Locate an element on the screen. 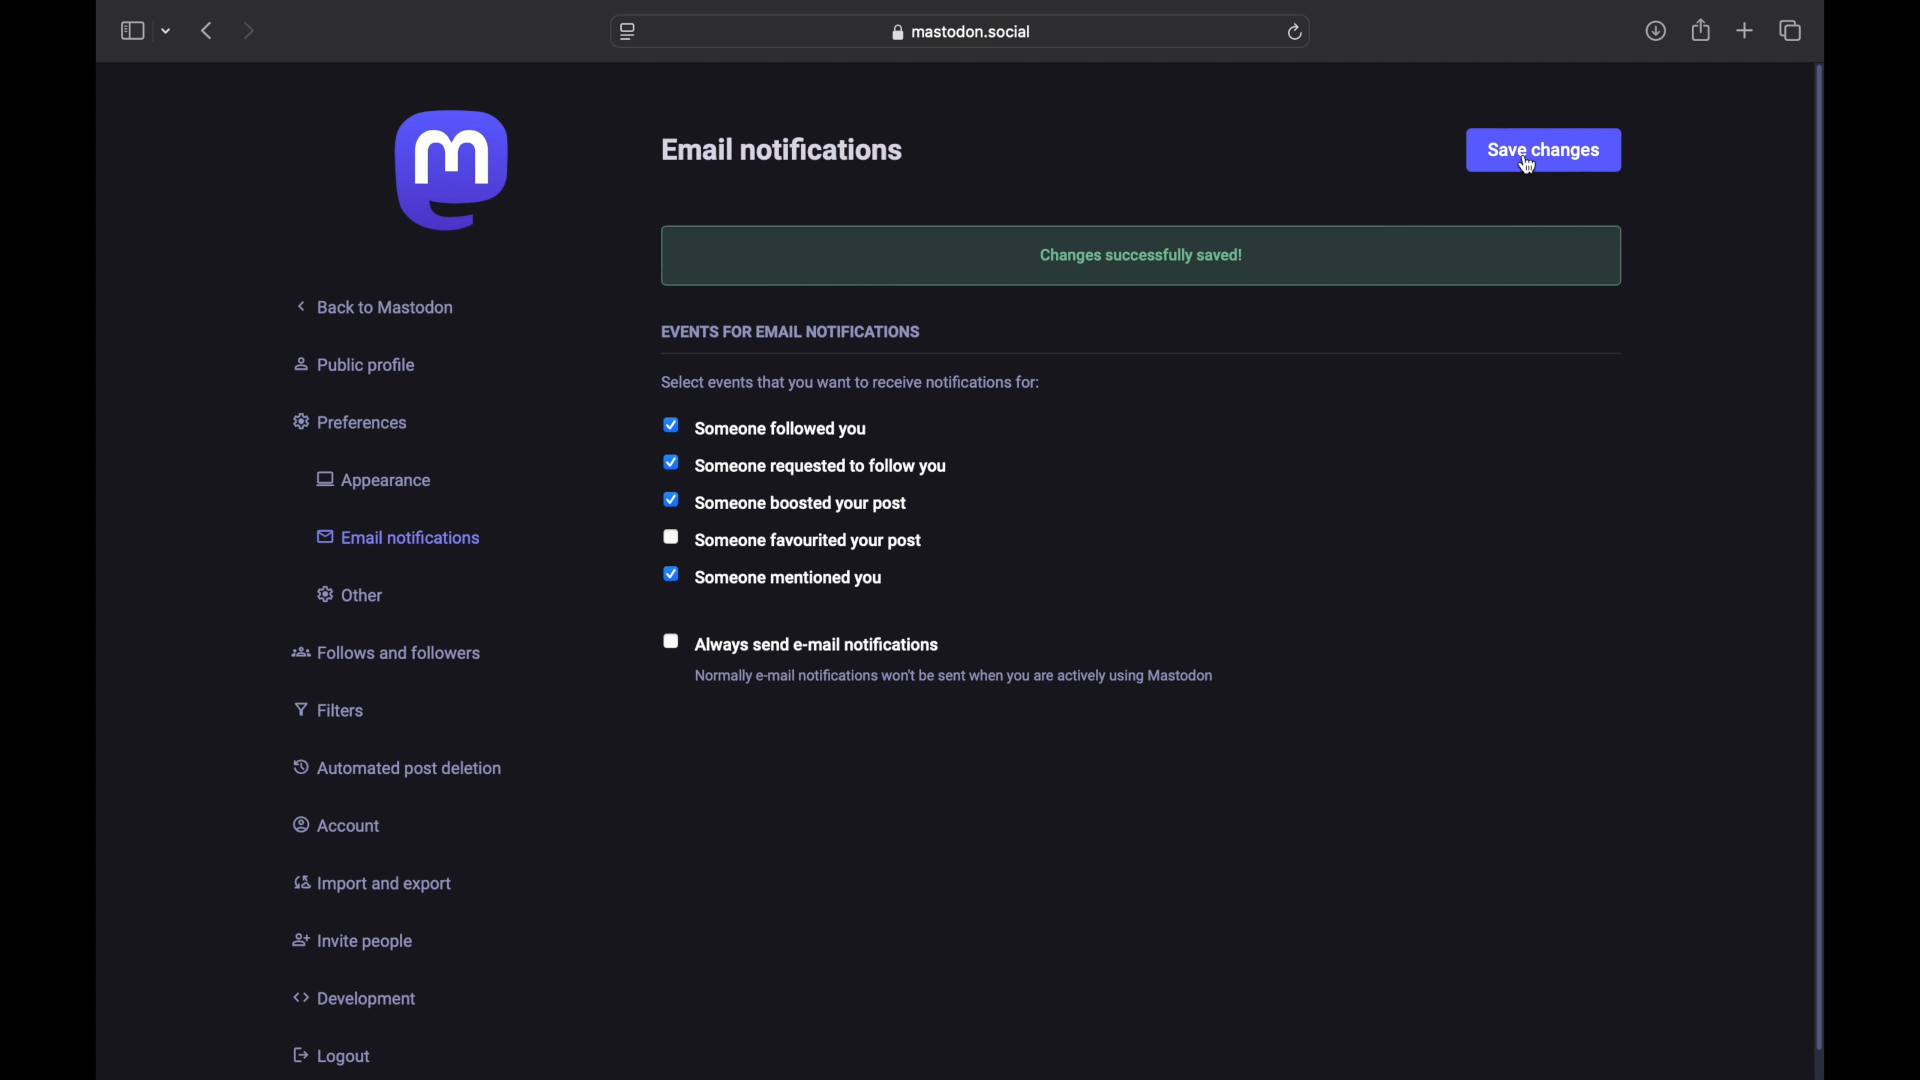 Image resolution: width=1920 pixels, height=1080 pixels. sidebar is located at coordinates (131, 30).